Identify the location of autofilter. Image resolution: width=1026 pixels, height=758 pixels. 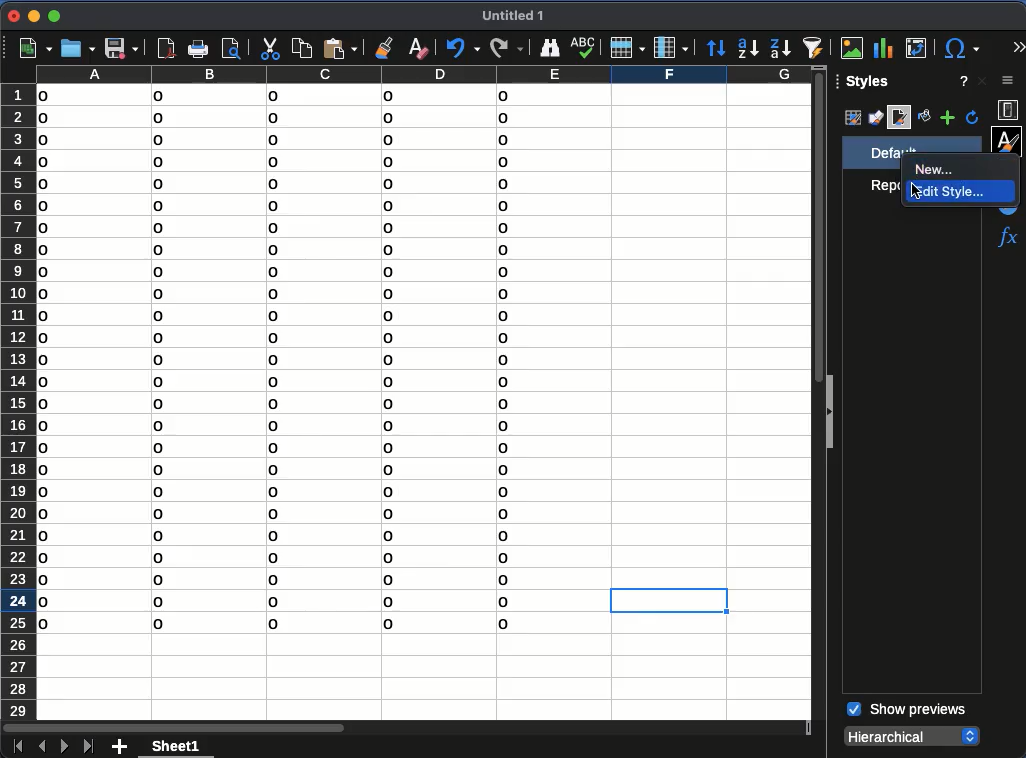
(814, 46).